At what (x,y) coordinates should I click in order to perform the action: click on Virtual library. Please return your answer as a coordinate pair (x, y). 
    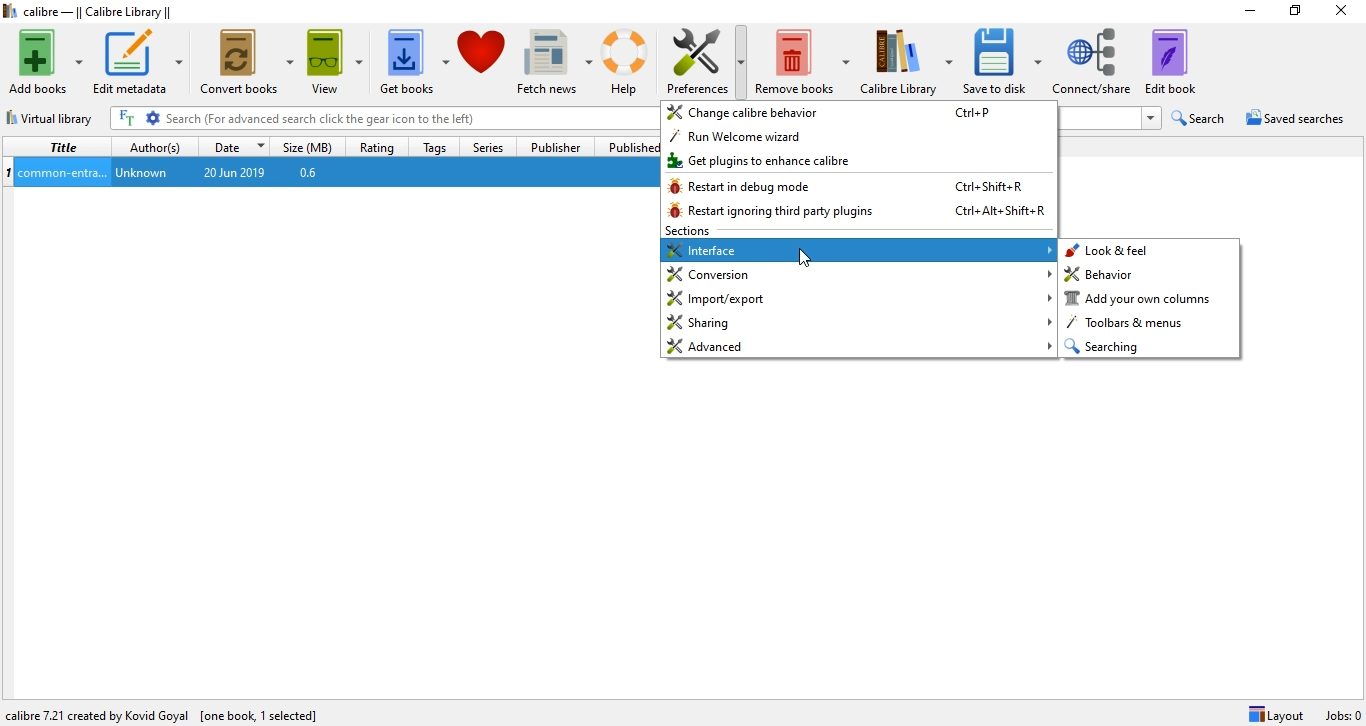
    Looking at the image, I should click on (52, 115).